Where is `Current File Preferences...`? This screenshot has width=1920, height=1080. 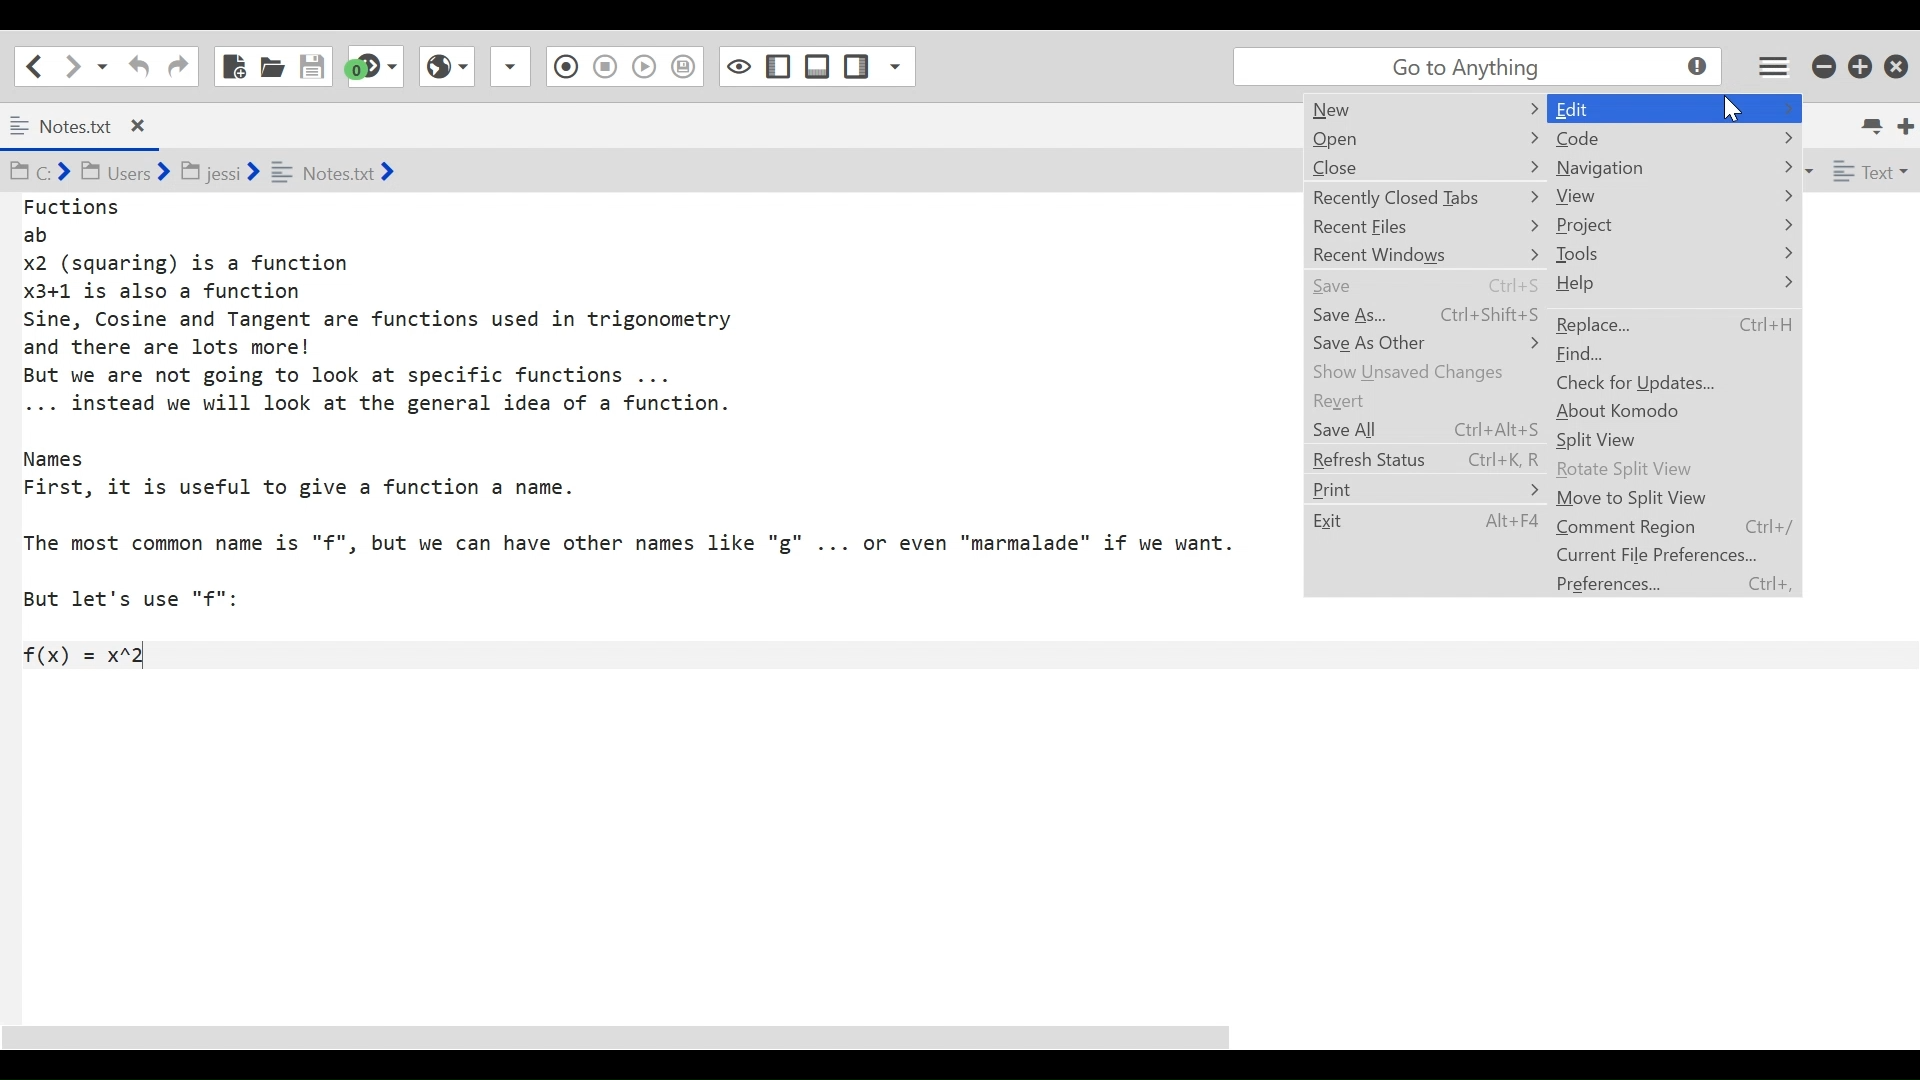
Current File Preferences... is located at coordinates (1674, 555).